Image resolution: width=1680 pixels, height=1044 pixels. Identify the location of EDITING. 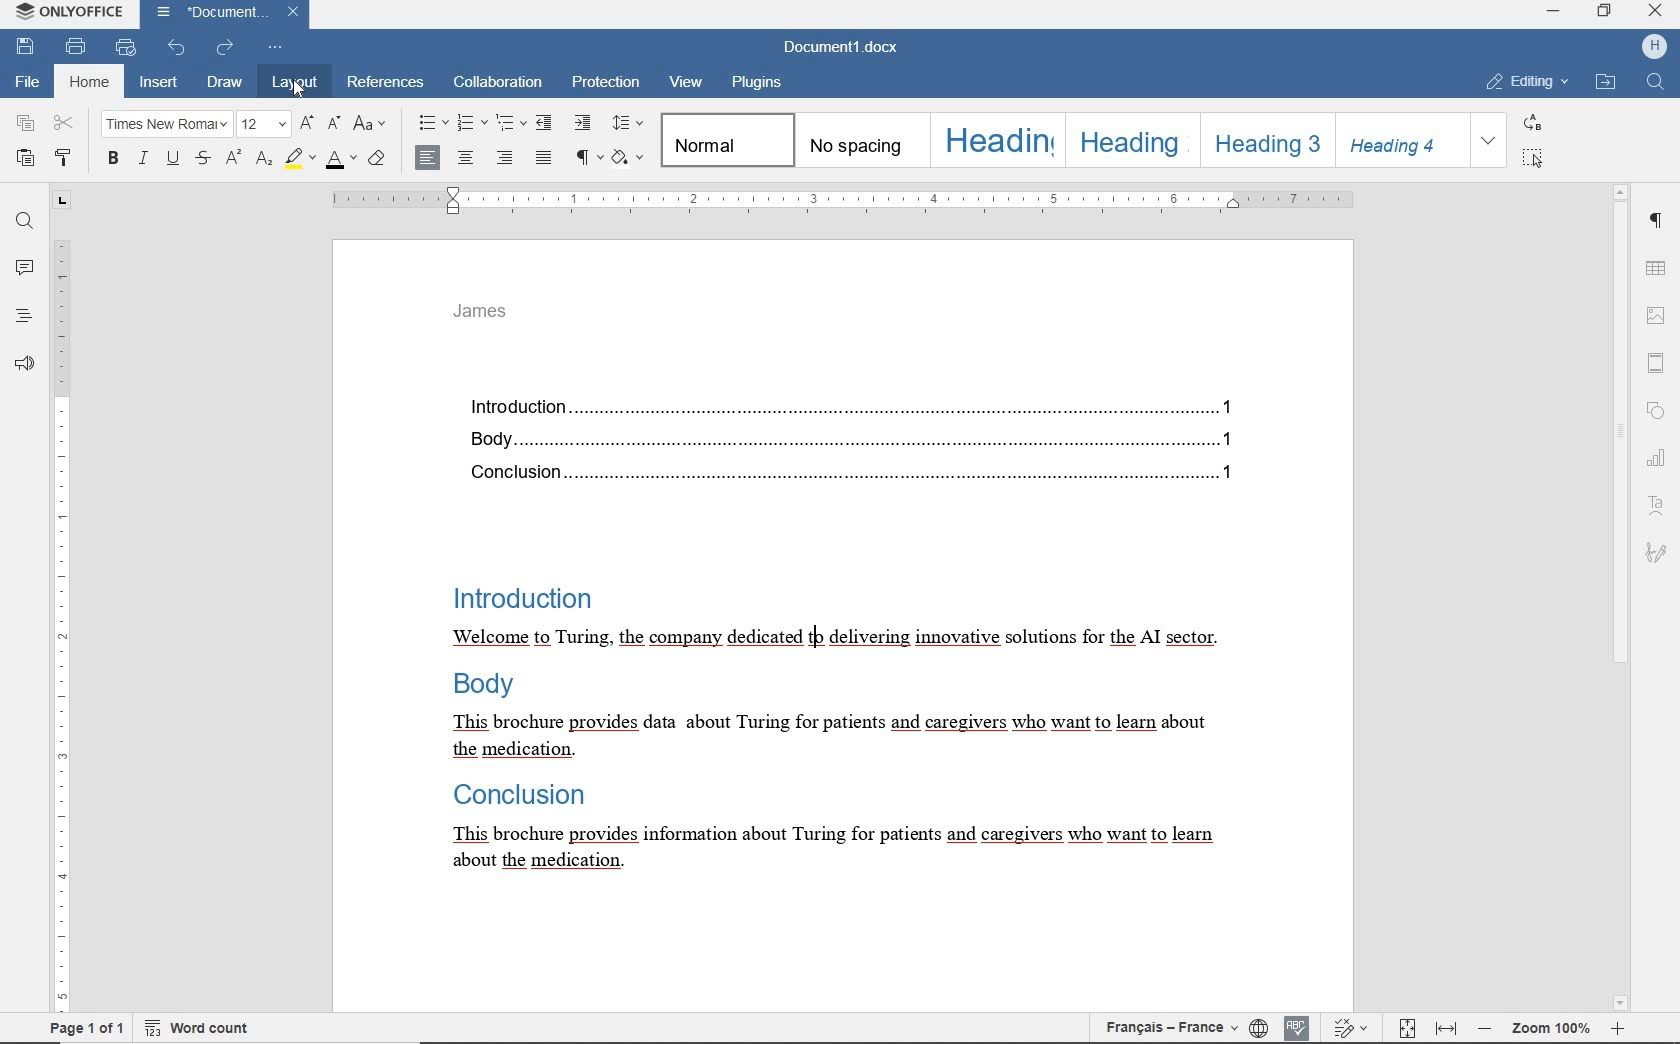
(1529, 82).